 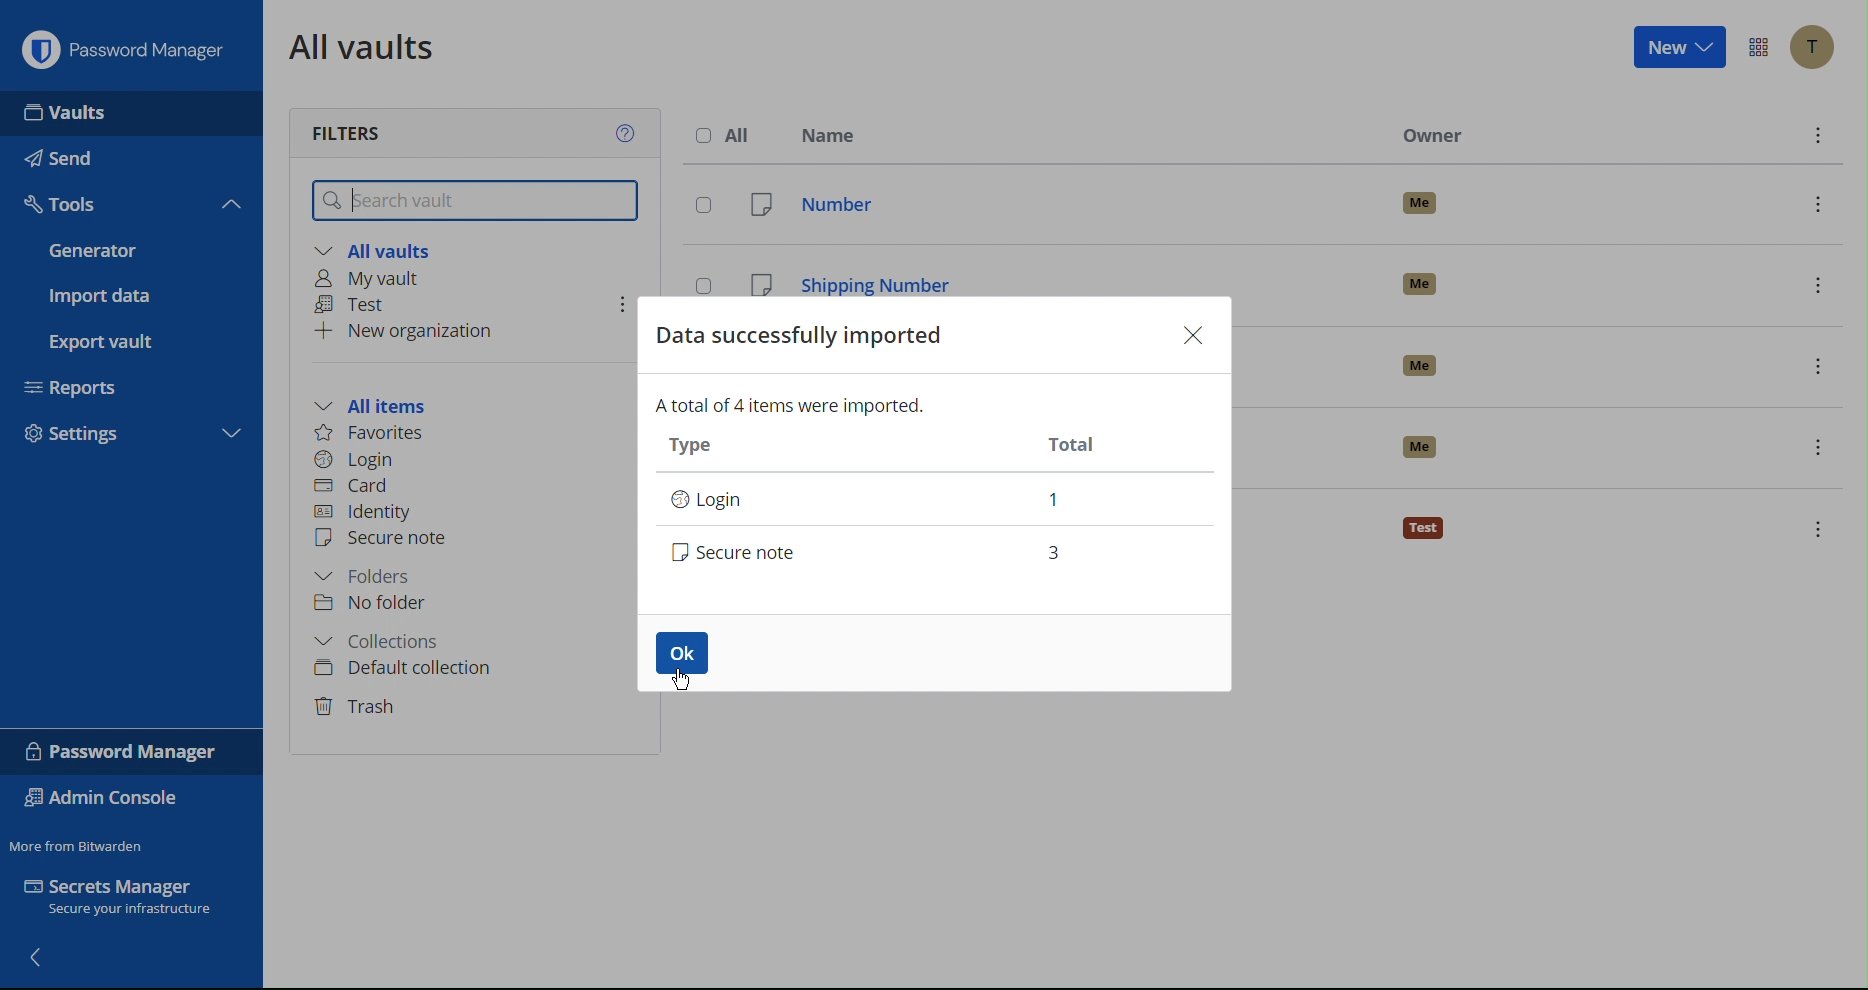 What do you see at coordinates (623, 304) in the screenshot?
I see `options` at bounding box center [623, 304].